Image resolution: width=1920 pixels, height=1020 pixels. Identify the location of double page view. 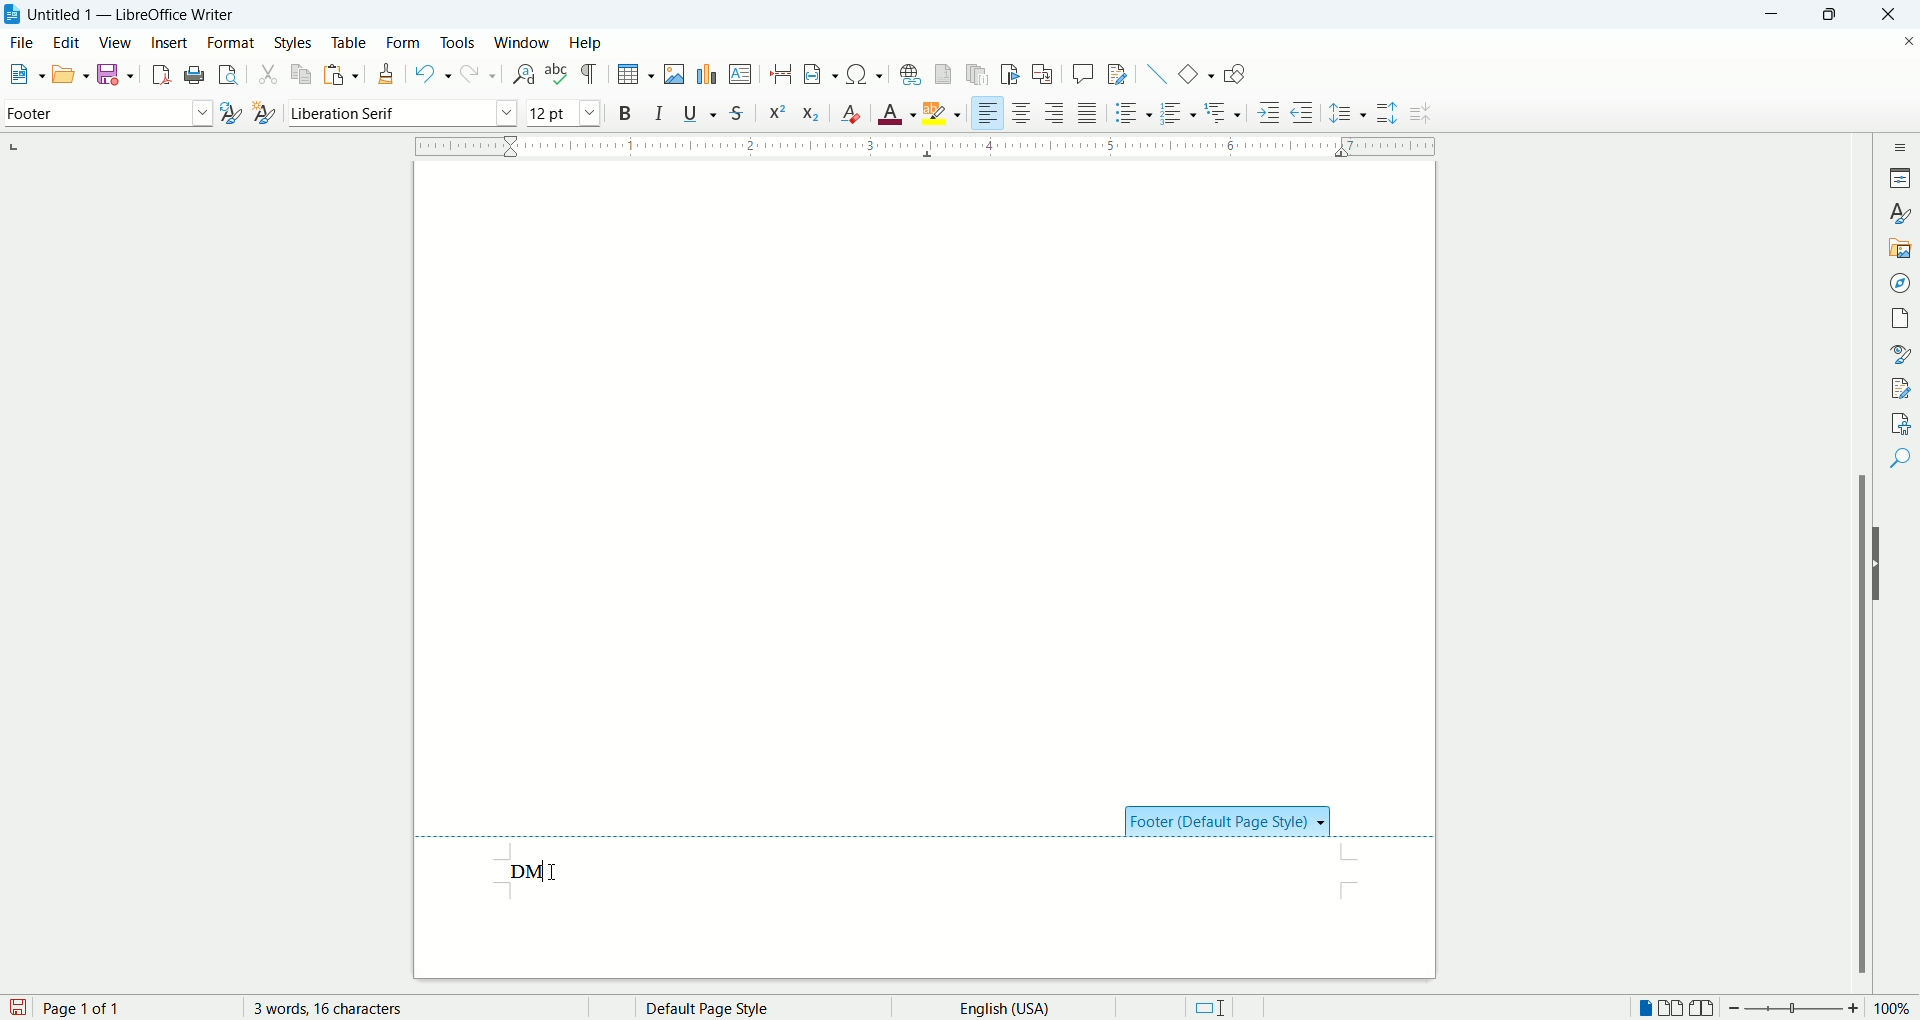
(1675, 1009).